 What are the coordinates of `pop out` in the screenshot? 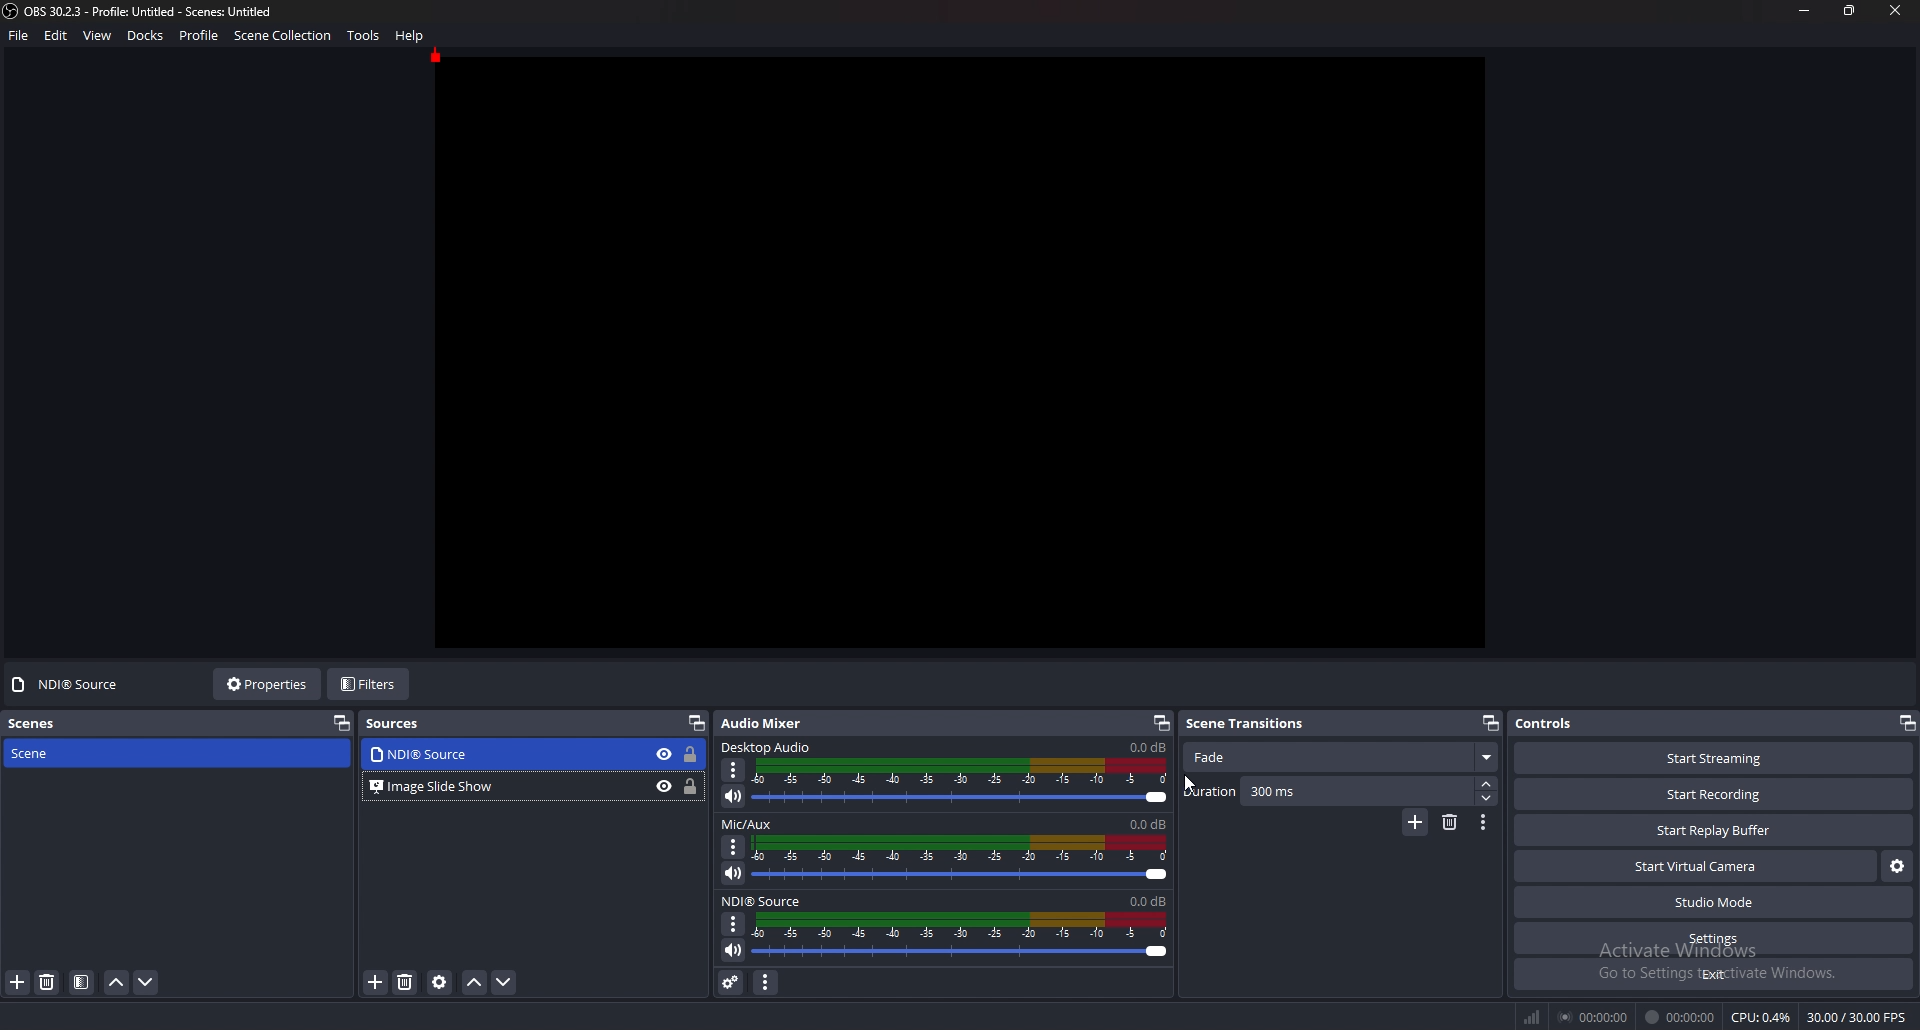 It's located at (1161, 723).